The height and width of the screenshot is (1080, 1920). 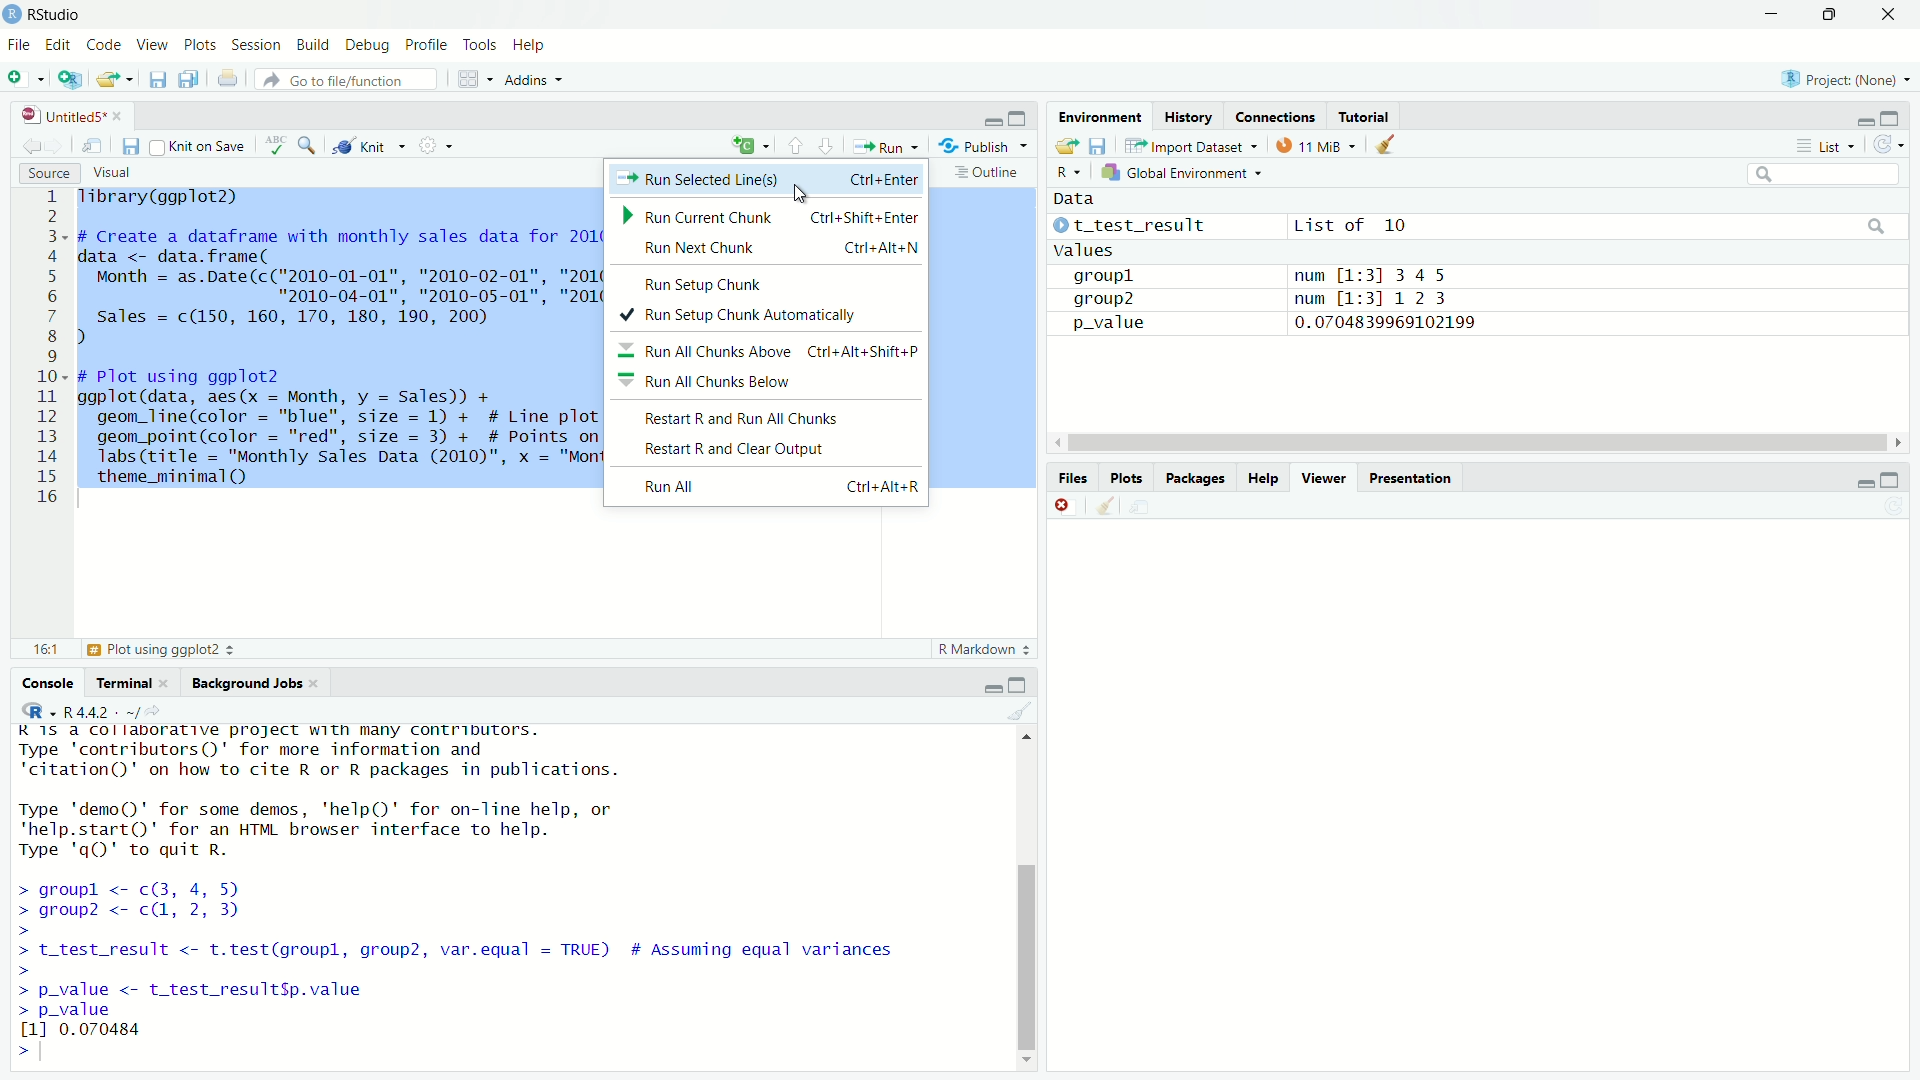 I want to click on RStudio, so click(x=49, y=14).